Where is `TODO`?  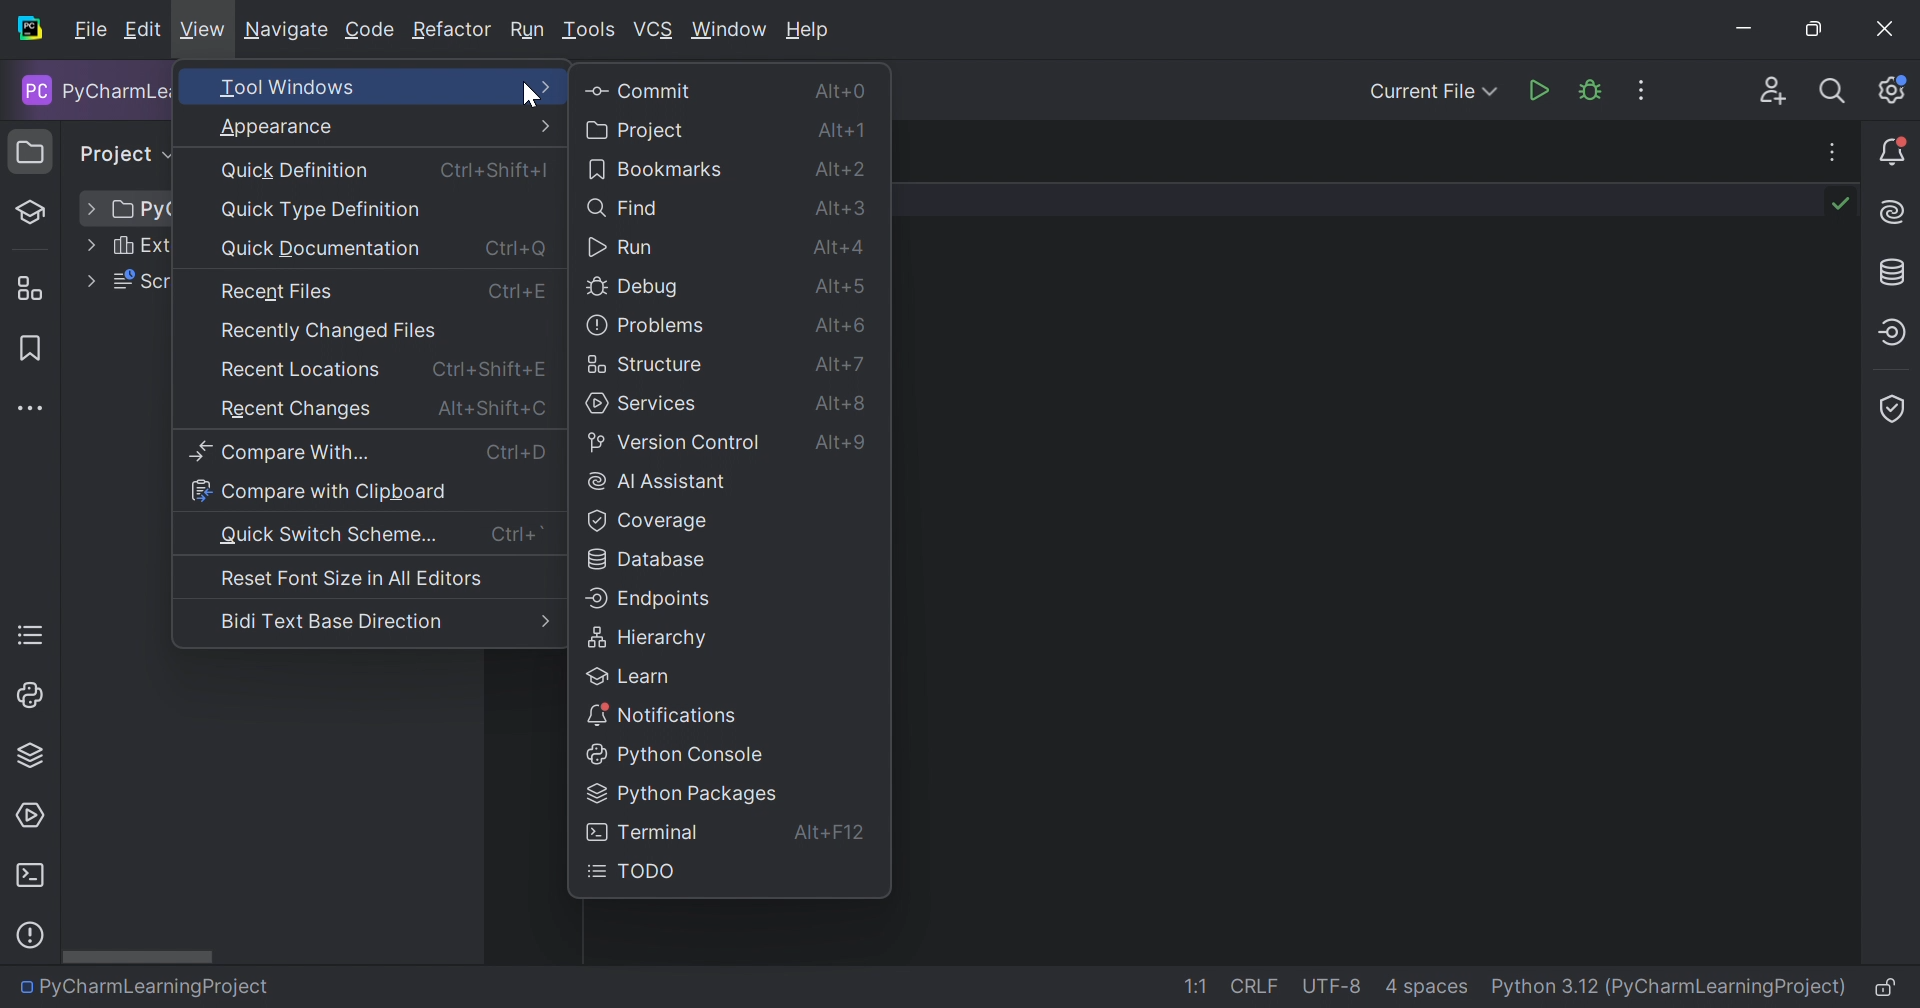 TODO is located at coordinates (638, 872).